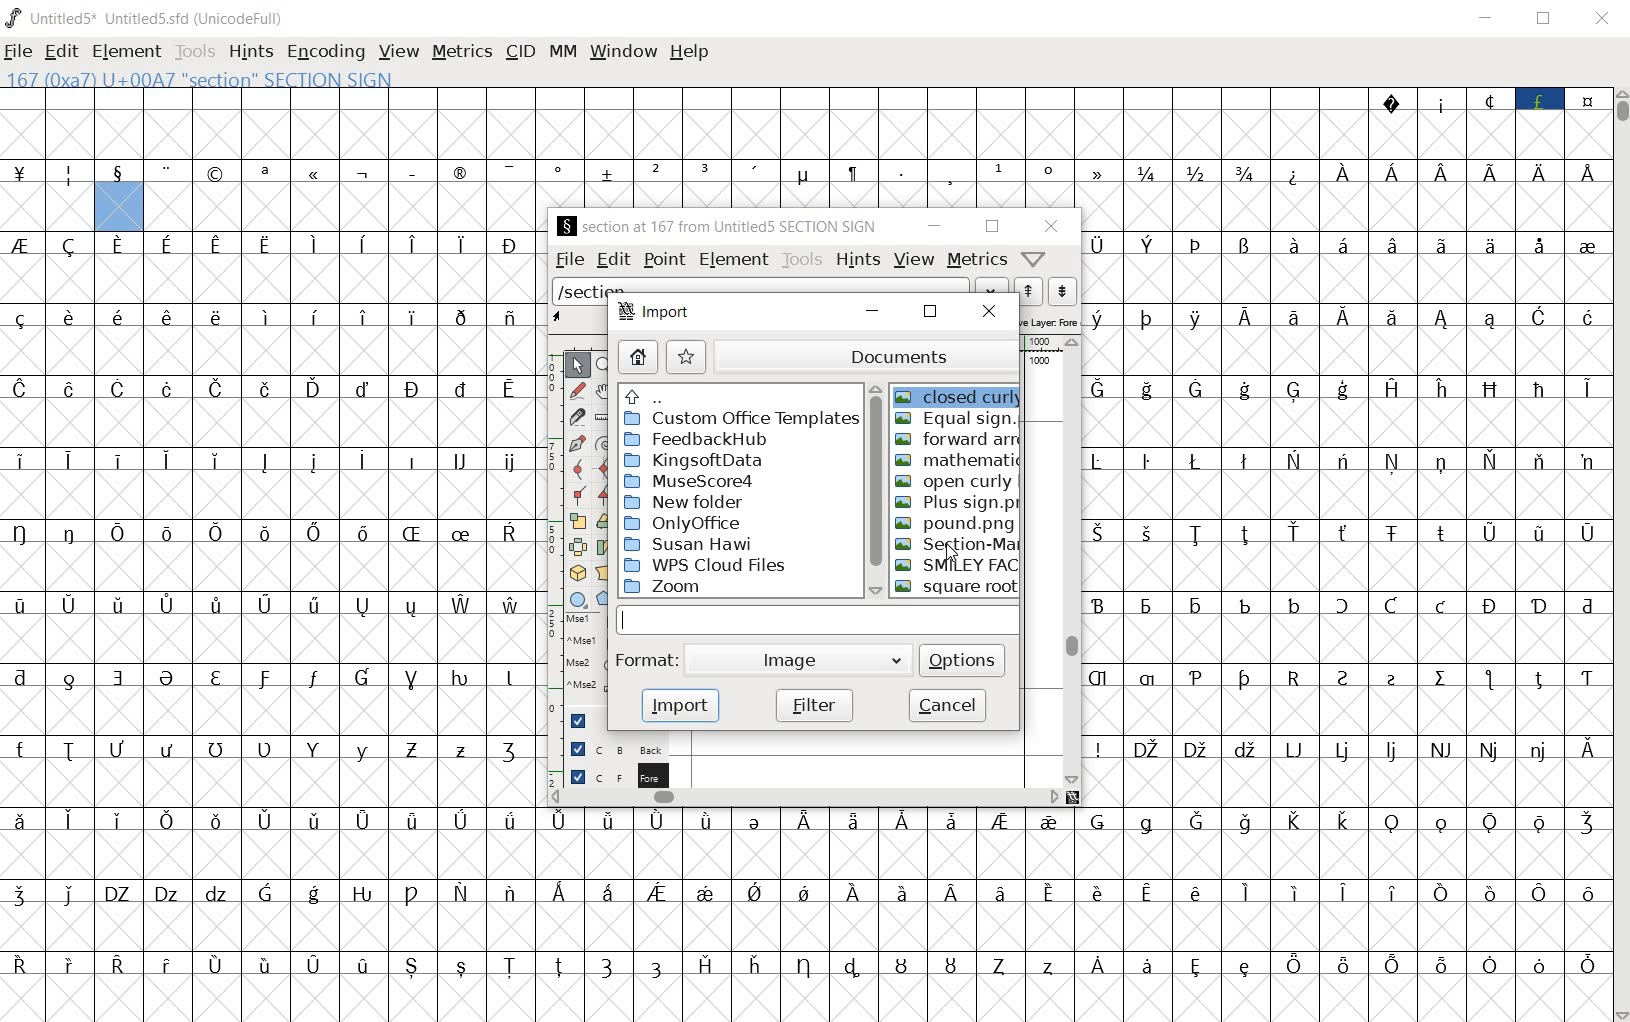 This screenshot has height=1022, width=1630. Describe the element at coordinates (578, 521) in the screenshot. I see `scale the selection` at that location.